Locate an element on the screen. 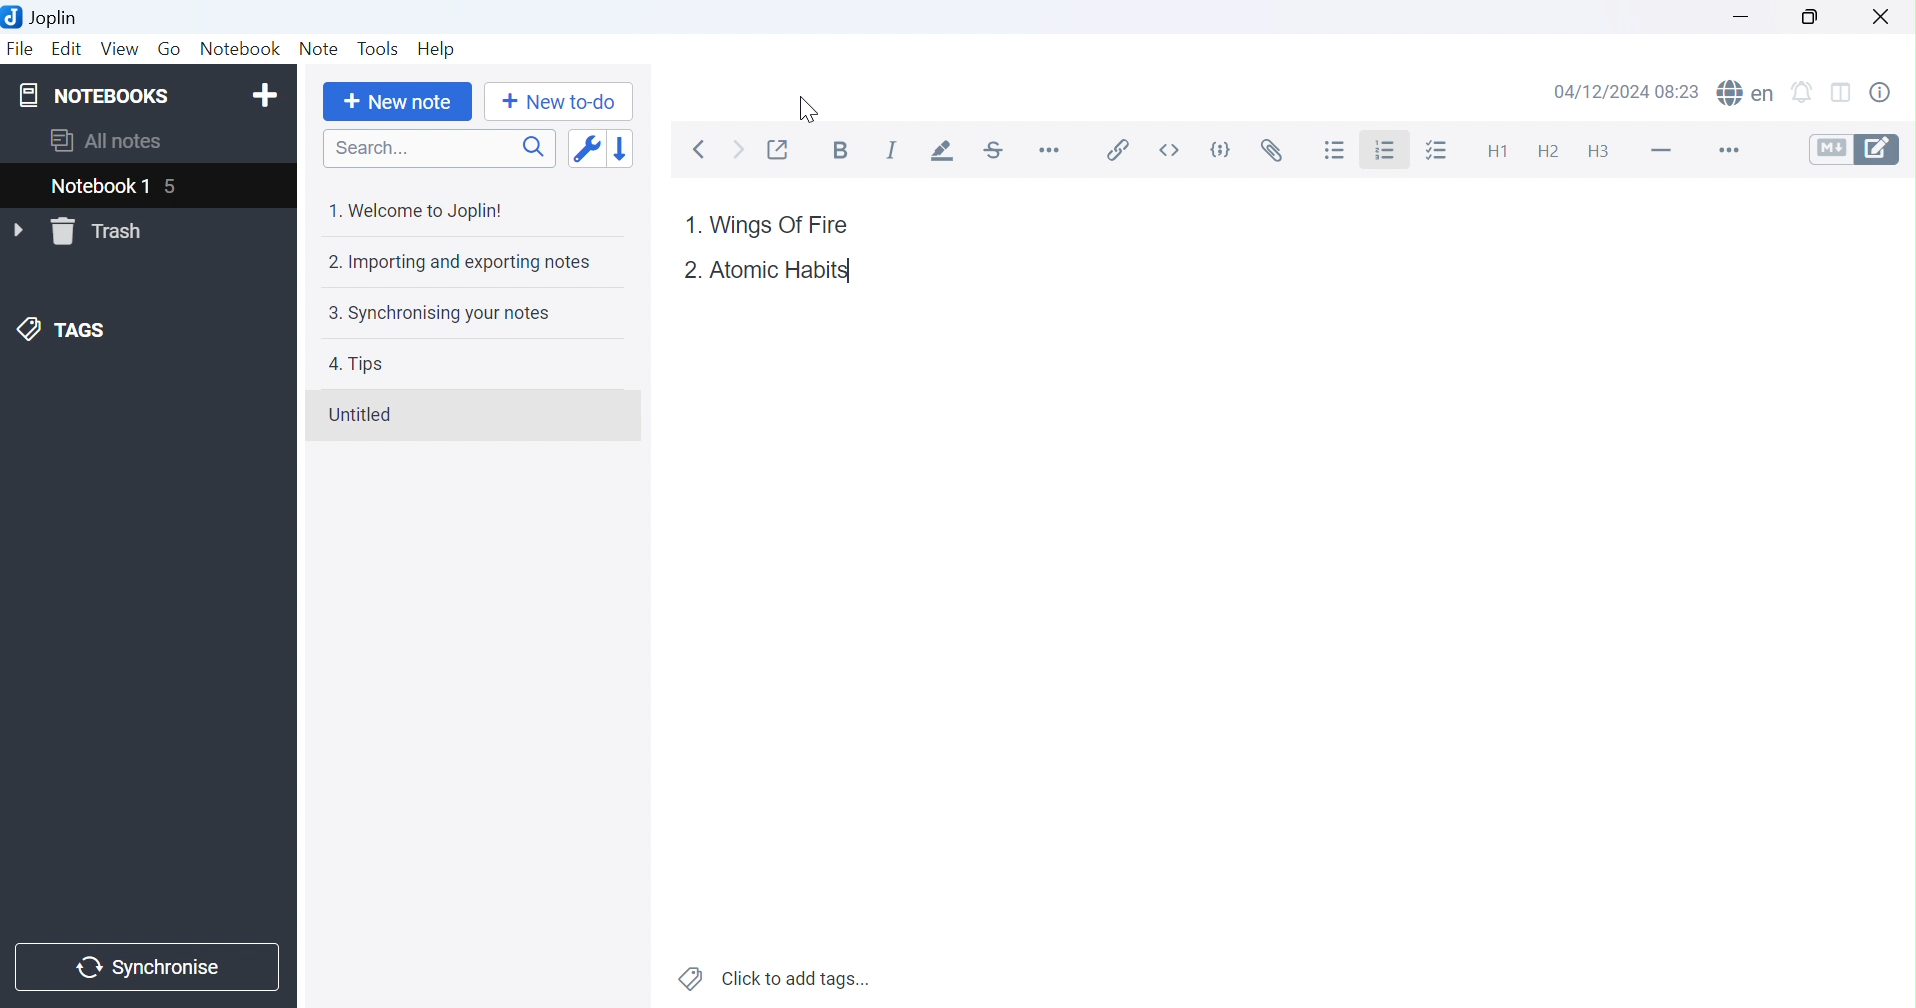  Search is located at coordinates (438, 148).